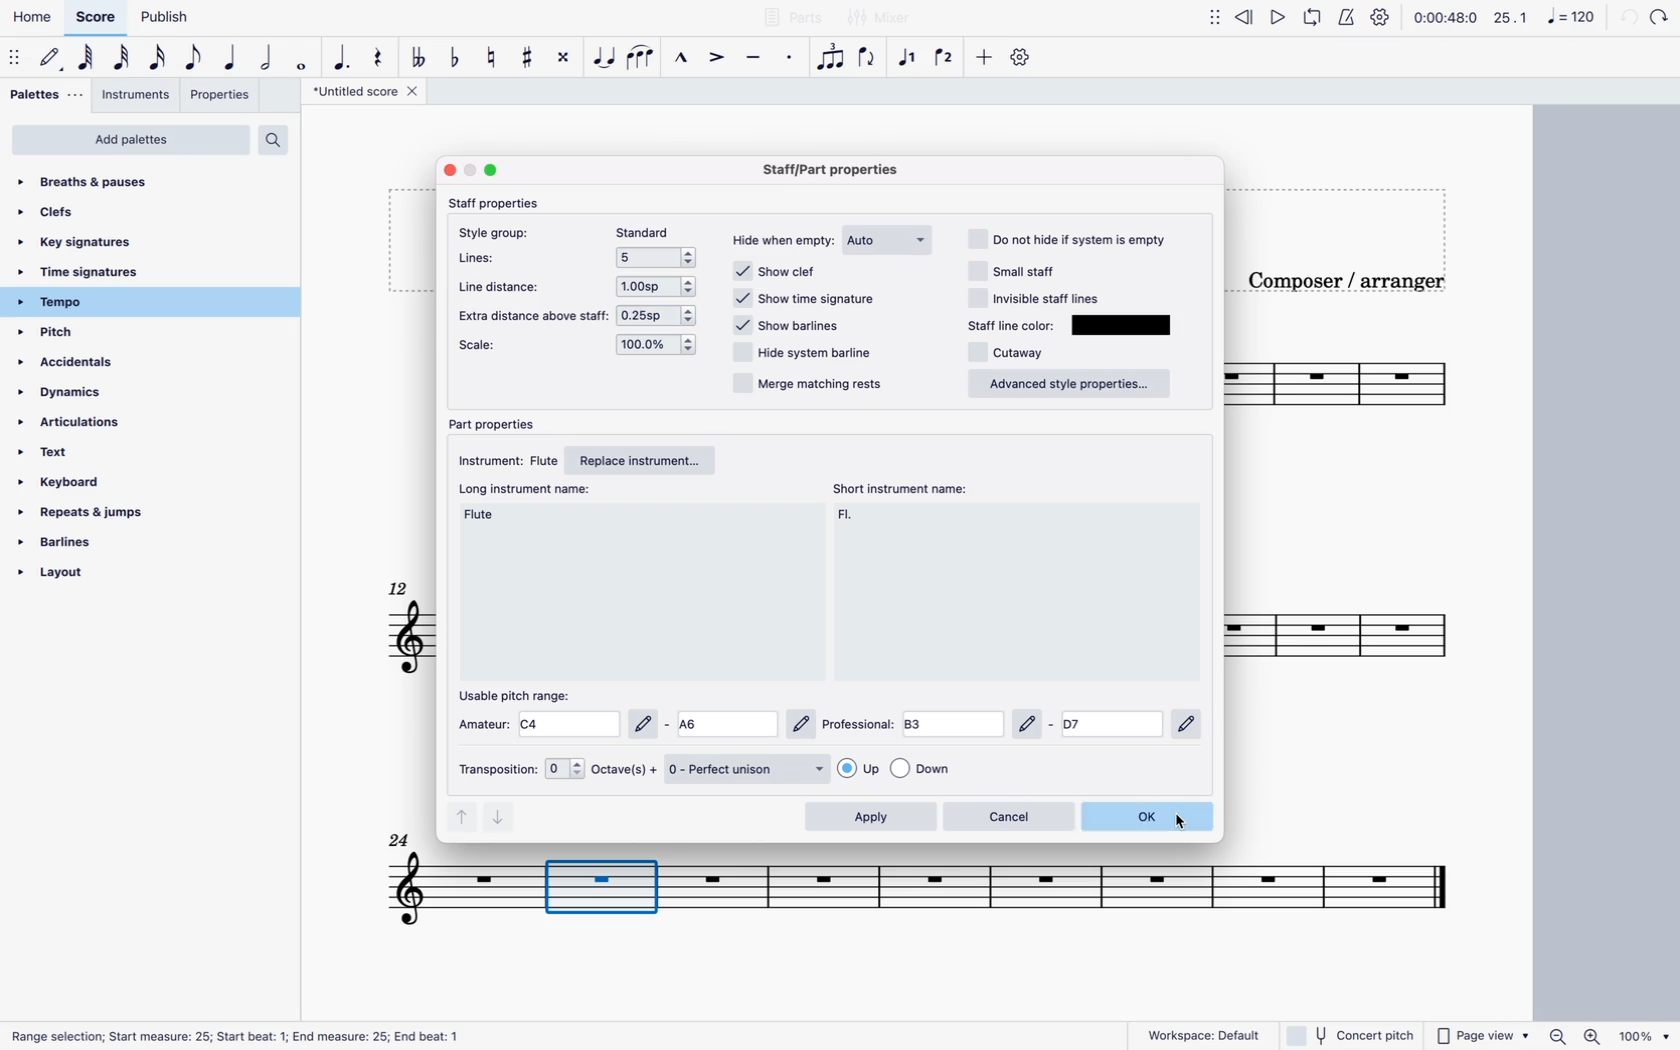  I want to click on short instrument name, so click(852, 517).